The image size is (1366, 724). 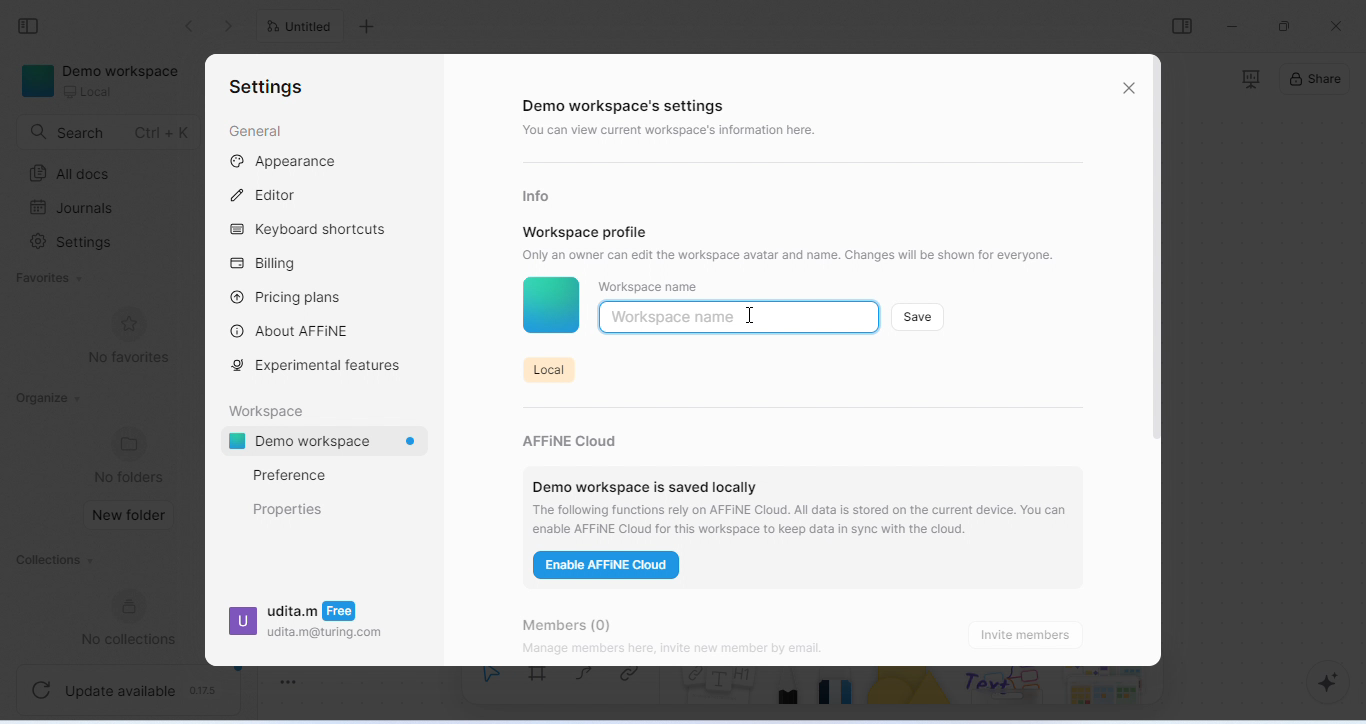 I want to click on demo workspace, so click(x=105, y=83).